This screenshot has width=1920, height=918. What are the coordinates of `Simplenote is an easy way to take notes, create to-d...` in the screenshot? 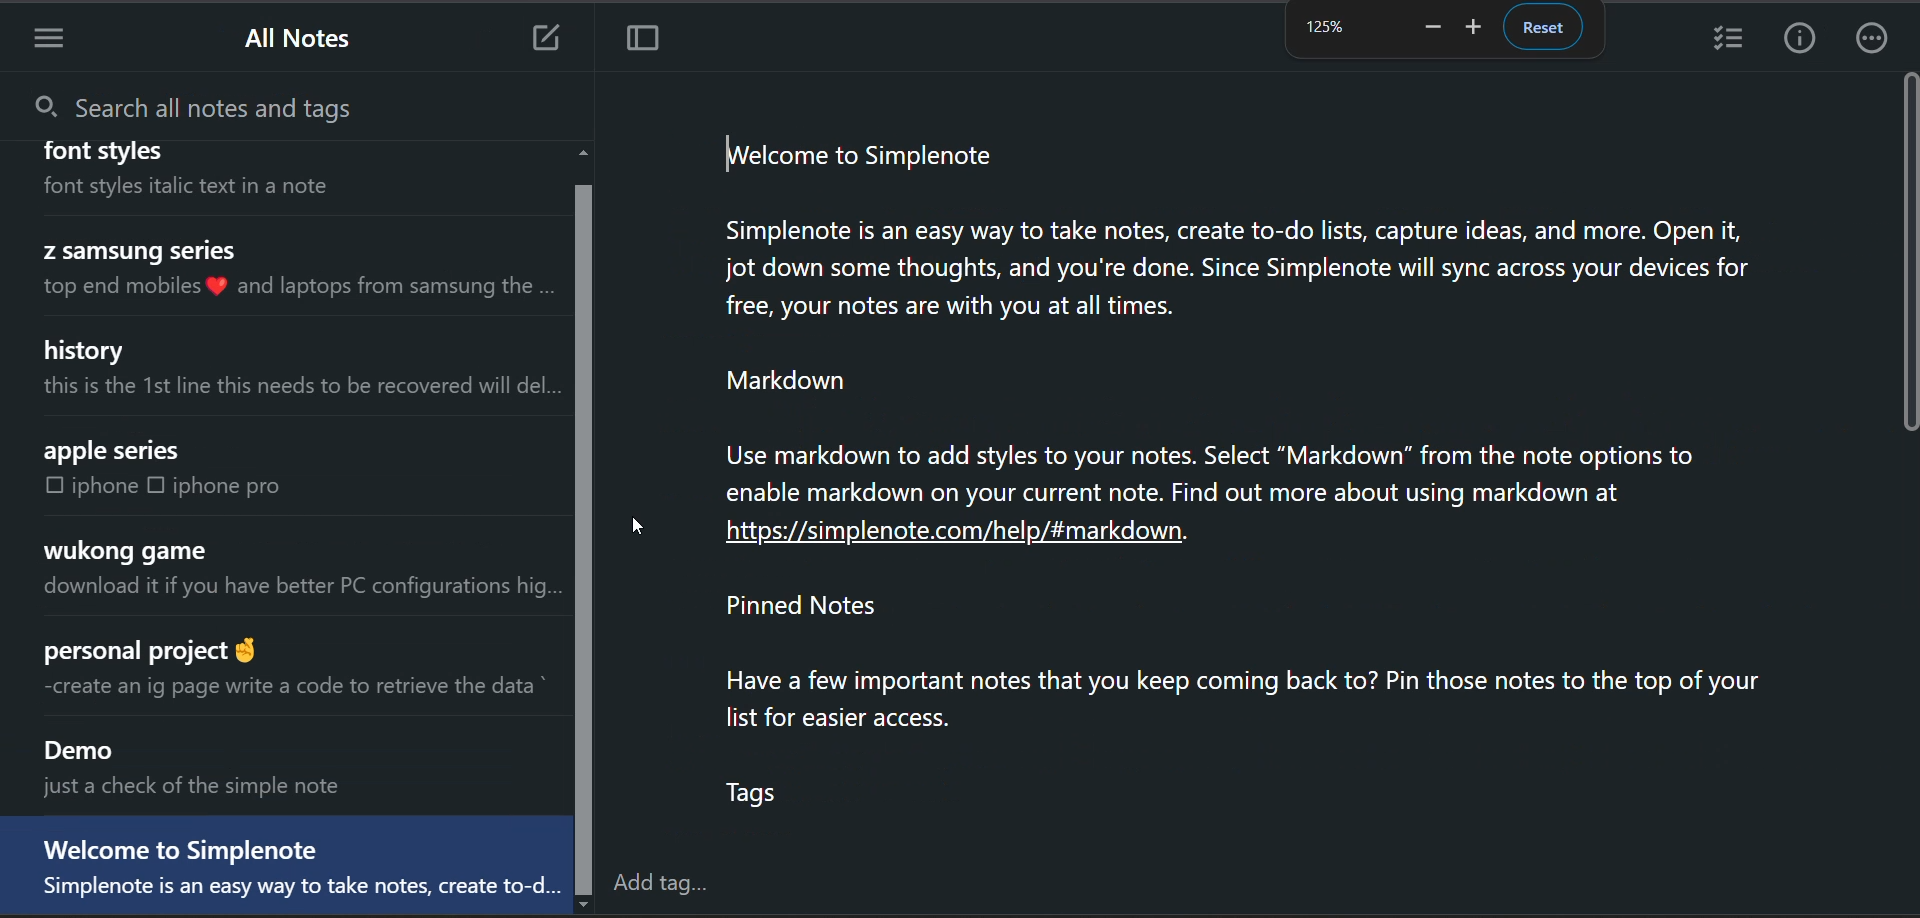 It's located at (287, 891).